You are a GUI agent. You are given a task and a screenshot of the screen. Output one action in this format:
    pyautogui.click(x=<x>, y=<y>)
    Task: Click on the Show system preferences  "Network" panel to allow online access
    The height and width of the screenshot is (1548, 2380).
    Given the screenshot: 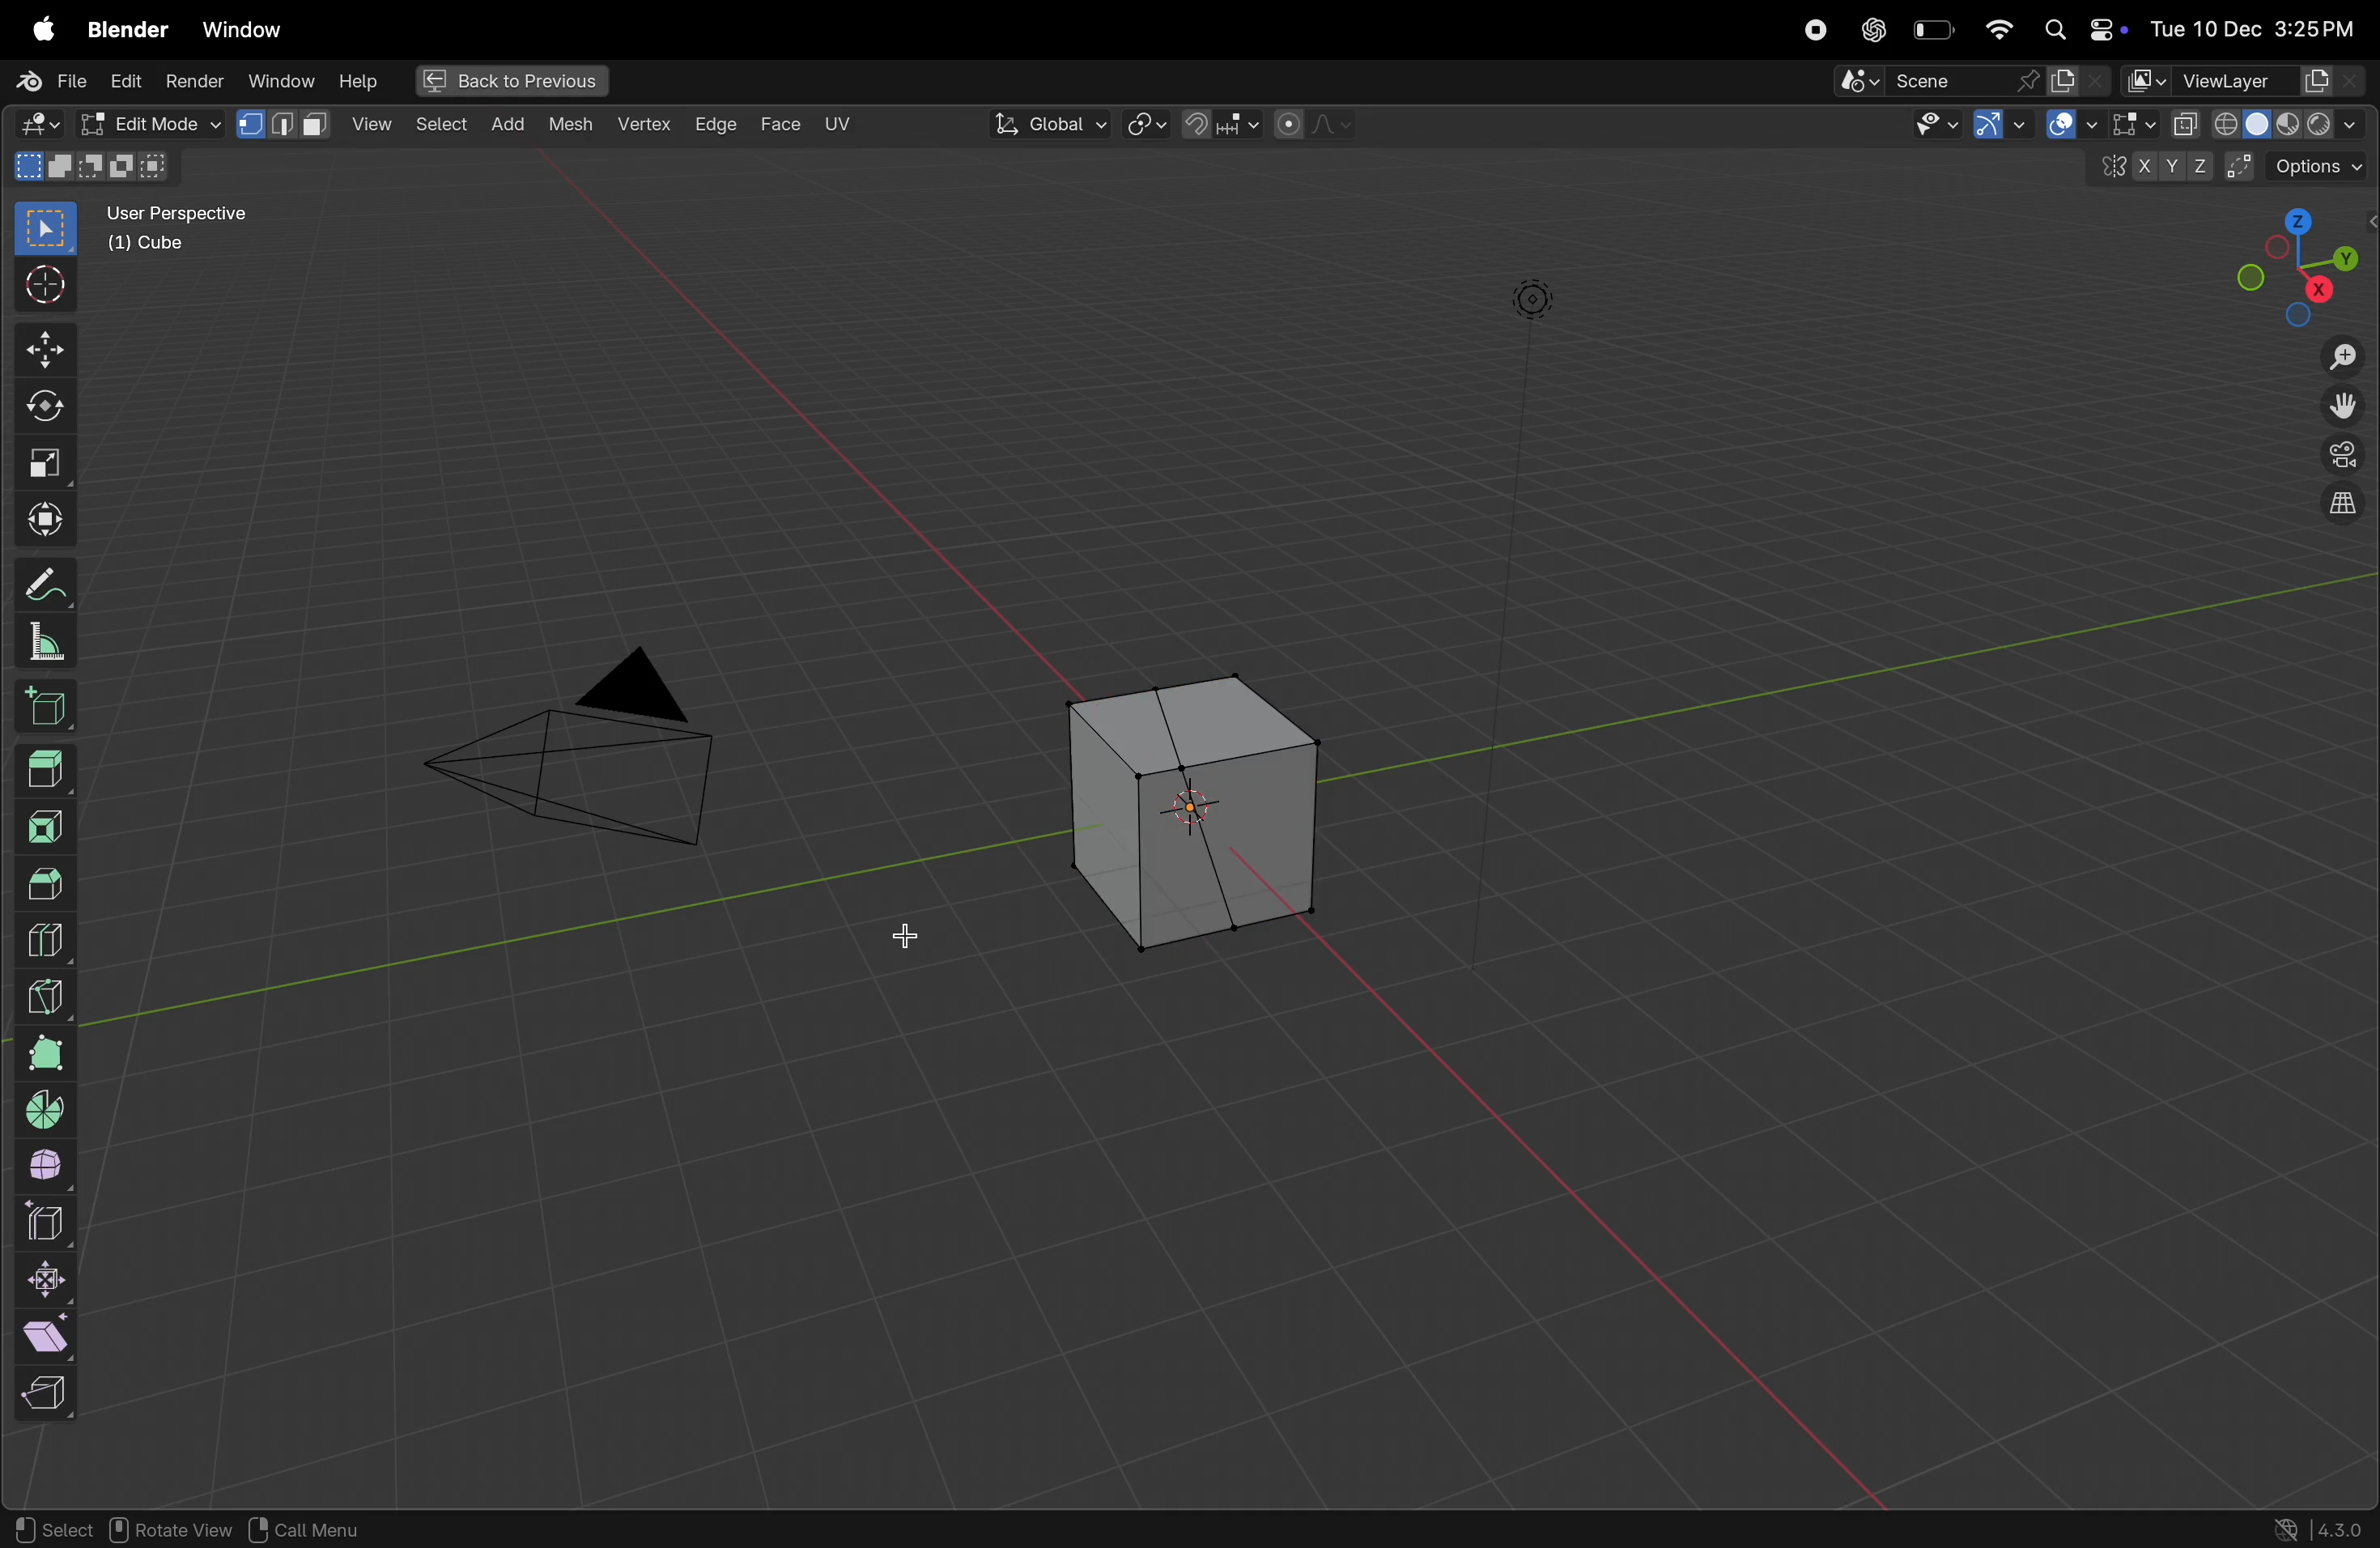 What is the action you would take?
    pyautogui.click(x=2287, y=1529)
    